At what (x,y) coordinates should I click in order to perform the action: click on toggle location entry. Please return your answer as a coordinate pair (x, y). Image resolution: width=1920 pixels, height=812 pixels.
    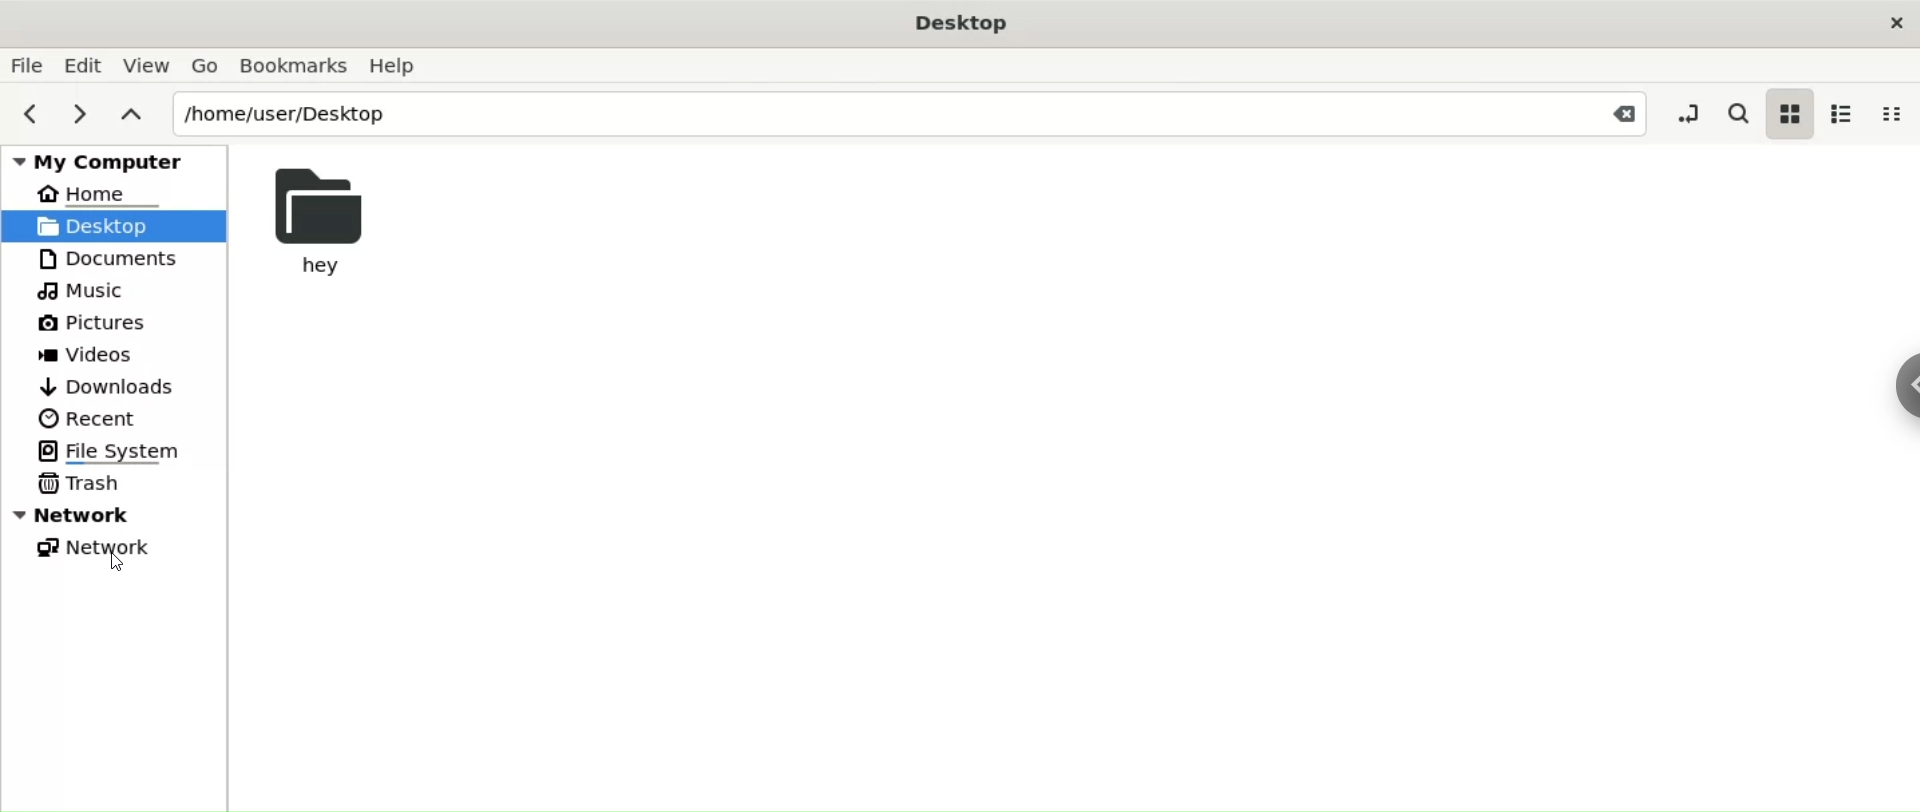
    Looking at the image, I should click on (1690, 112).